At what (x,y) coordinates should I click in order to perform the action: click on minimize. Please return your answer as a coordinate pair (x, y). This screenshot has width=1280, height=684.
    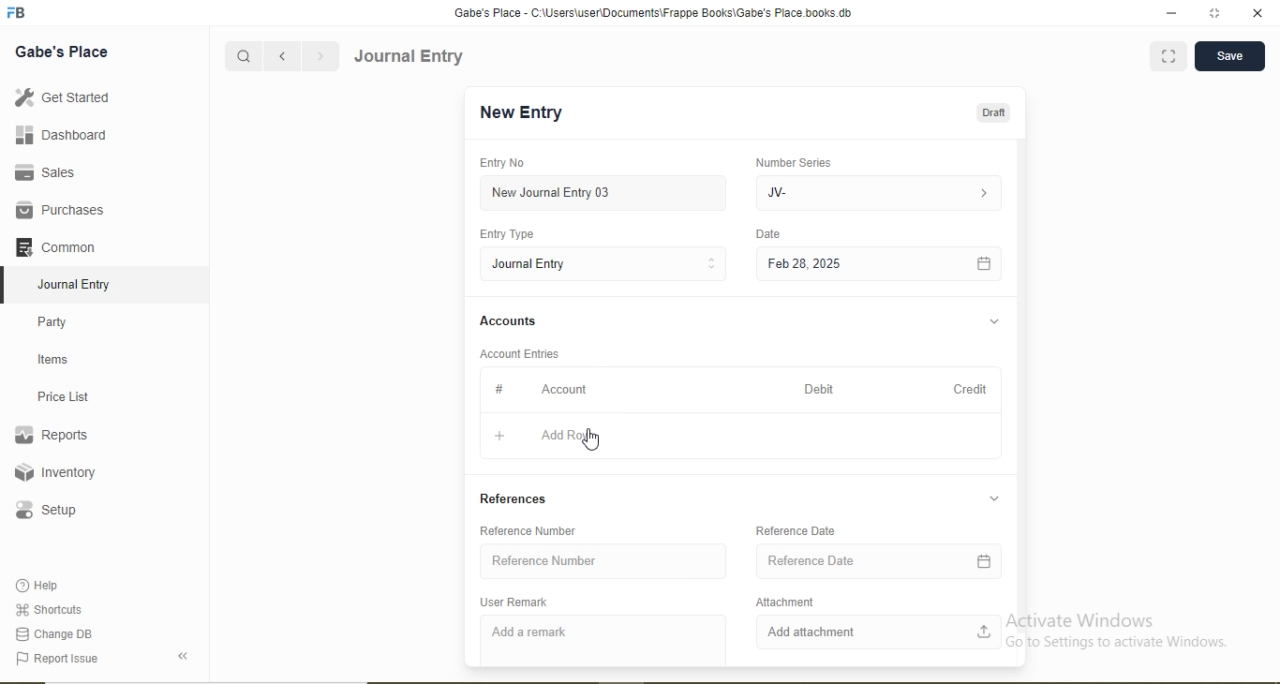
    Looking at the image, I should click on (1169, 14).